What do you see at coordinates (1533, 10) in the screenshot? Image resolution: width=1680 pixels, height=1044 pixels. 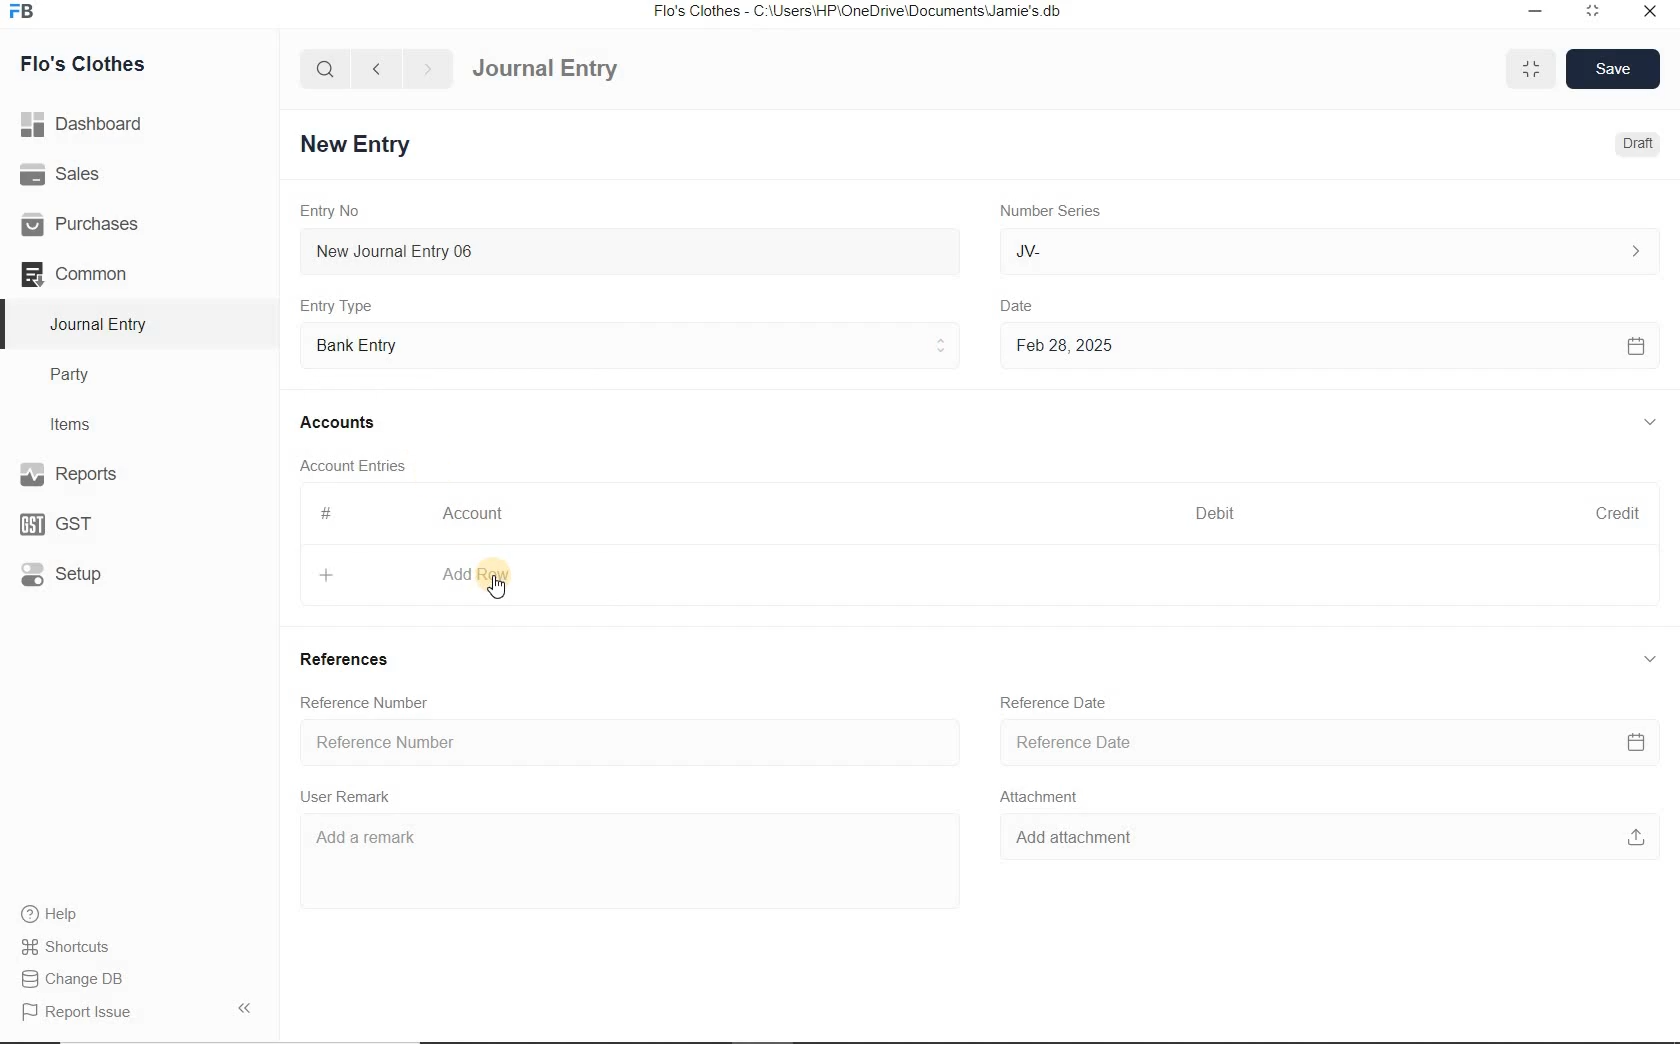 I see `minimize` at bounding box center [1533, 10].